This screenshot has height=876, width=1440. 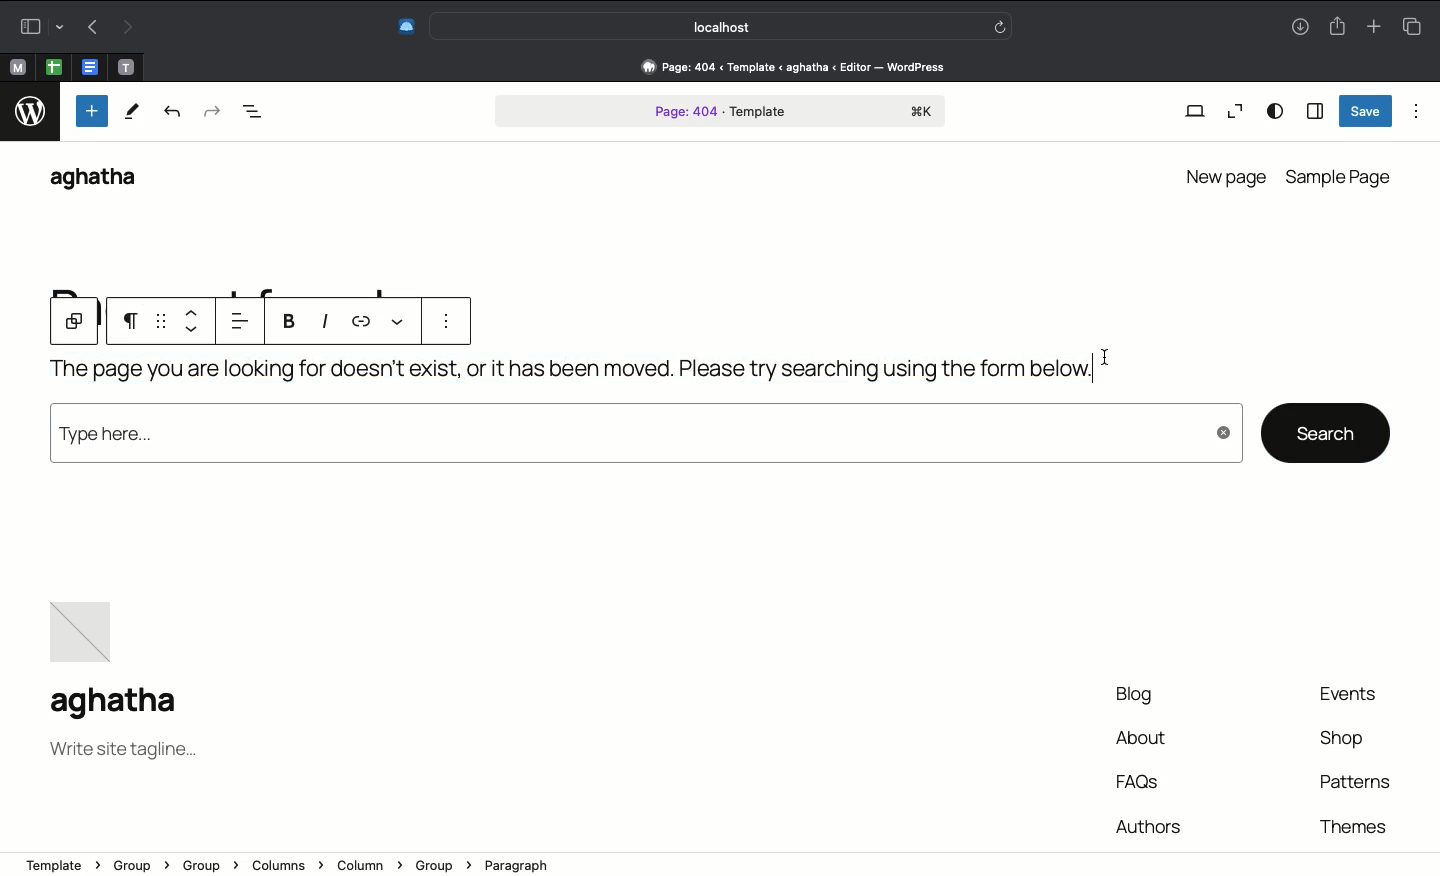 What do you see at coordinates (1373, 23) in the screenshot?
I see `Add new tab` at bounding box center [1373, 23].